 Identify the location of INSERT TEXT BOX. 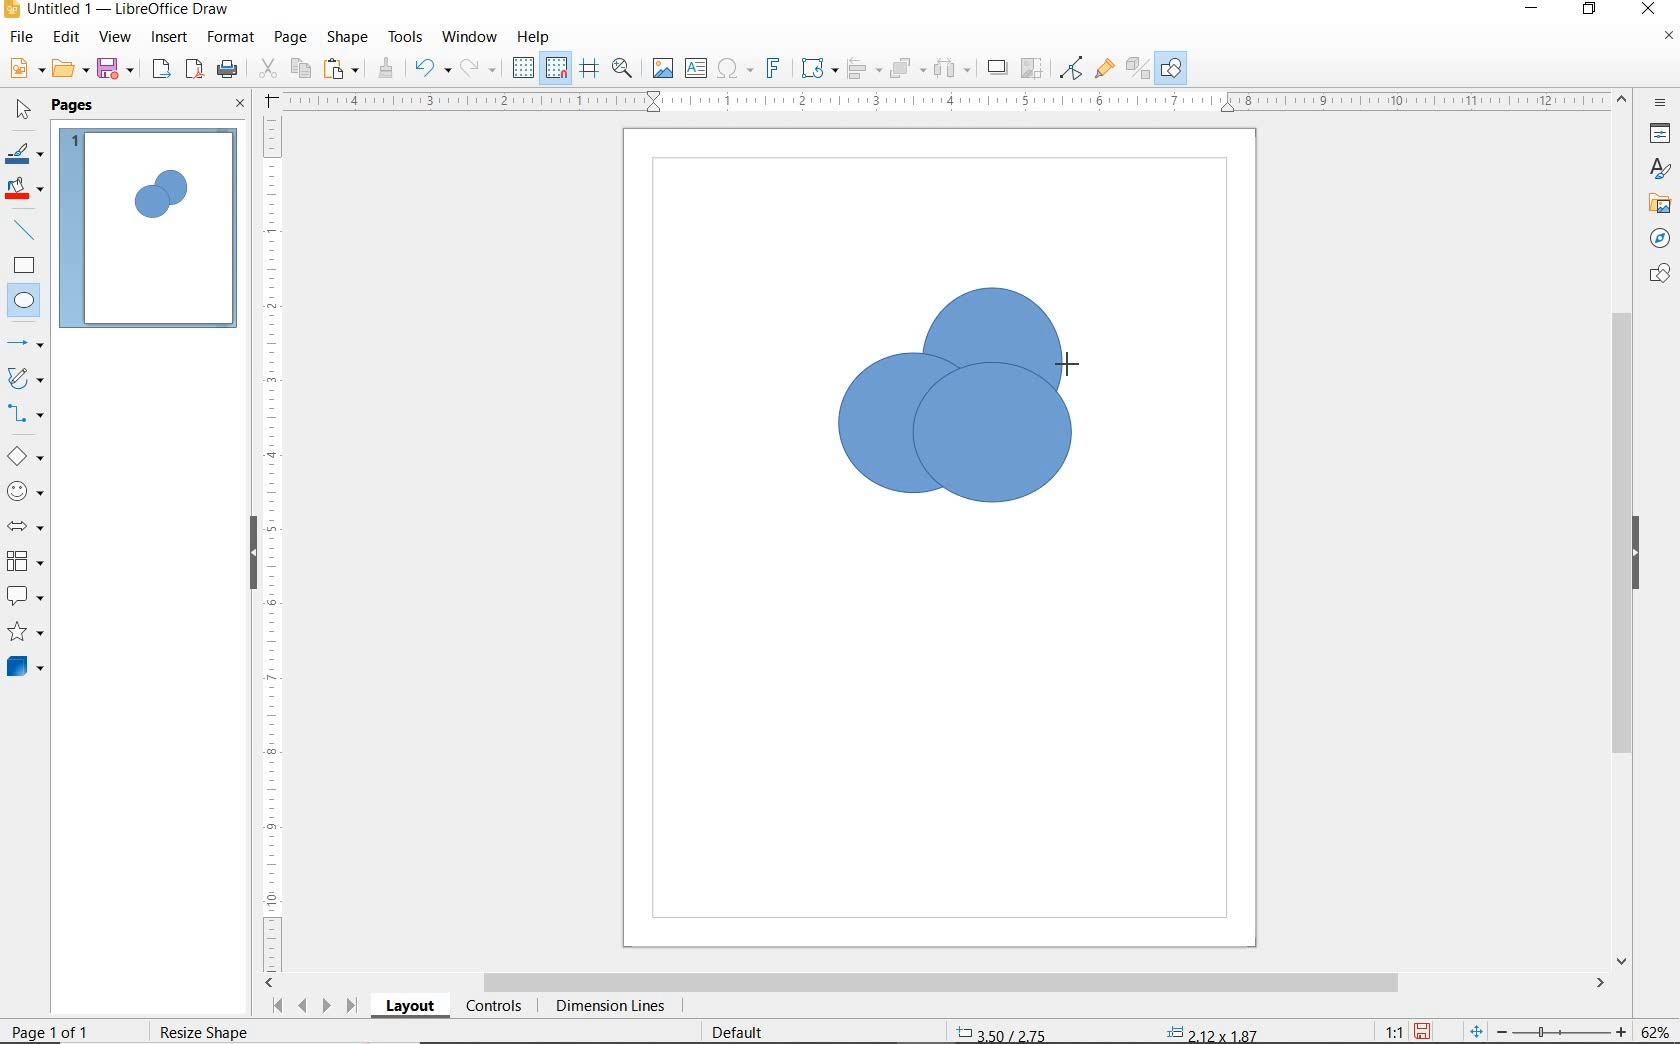
(697, 69).